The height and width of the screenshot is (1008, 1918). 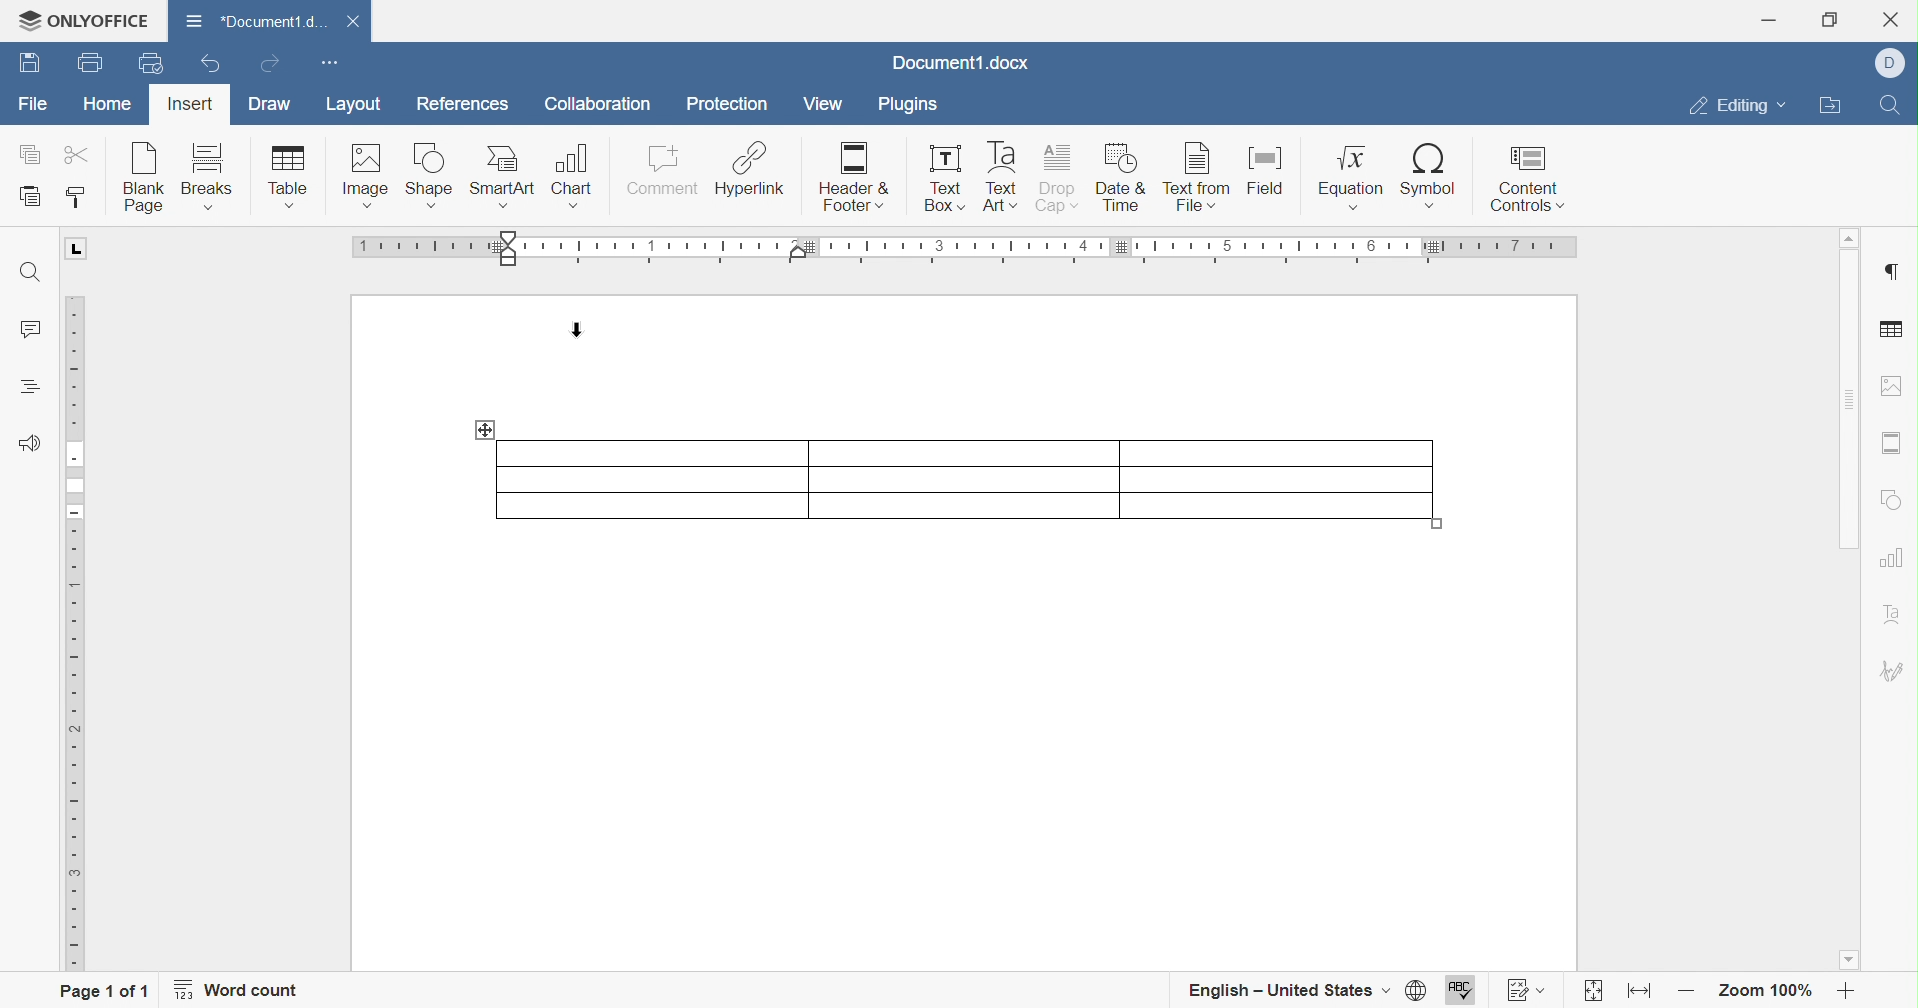 I want to click on Chart, so click(x=575, y=176).